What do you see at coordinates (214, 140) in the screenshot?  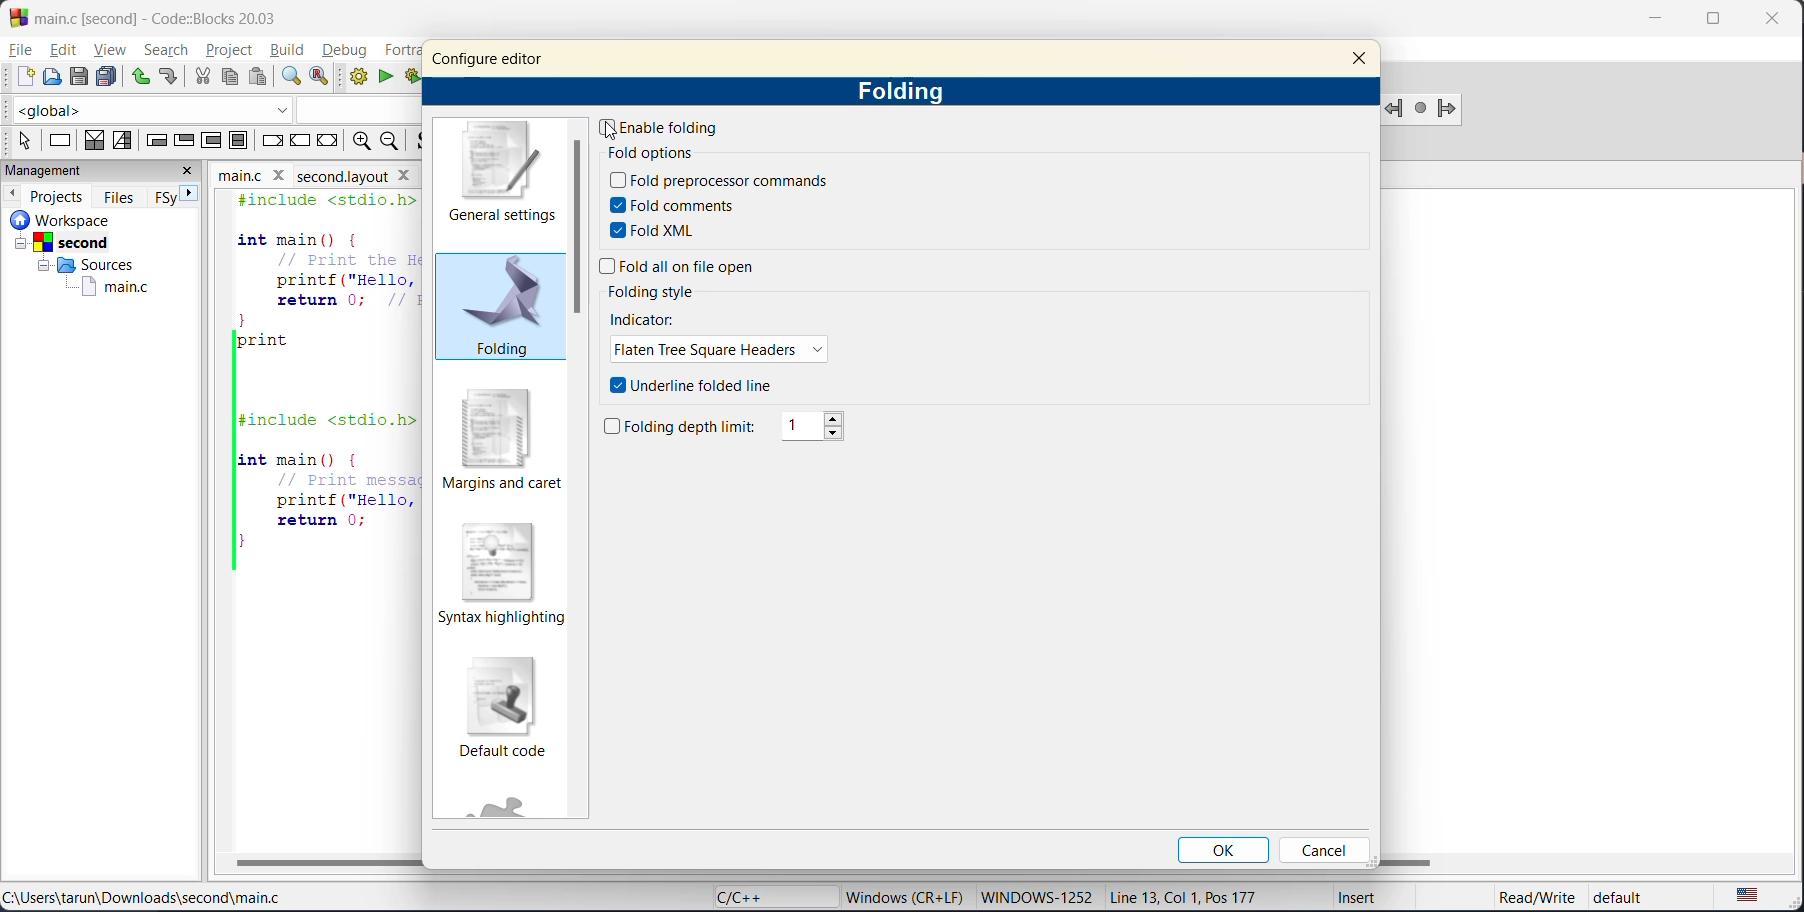 I see `counting loop` at bounding box center [214, 140].